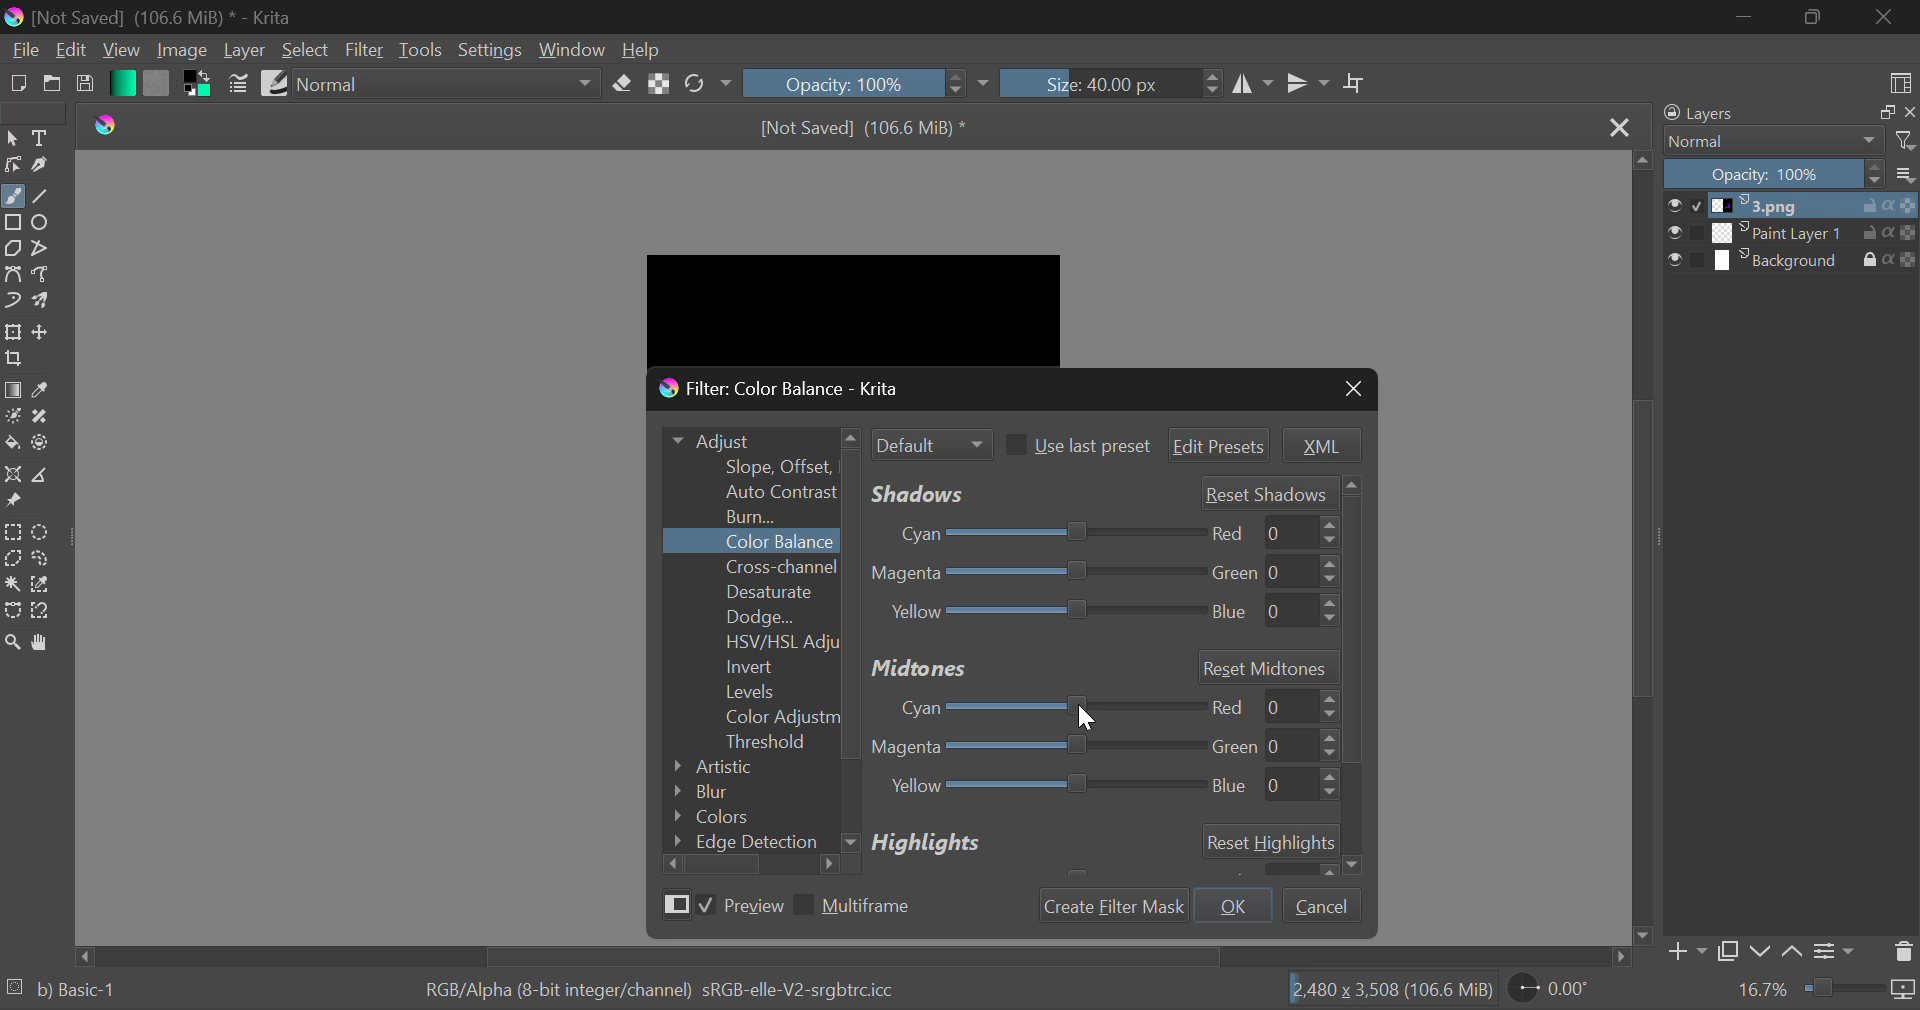 The height and width of the screenshot is (1010, 1920). I want to click on Settings, so click(491, 50).